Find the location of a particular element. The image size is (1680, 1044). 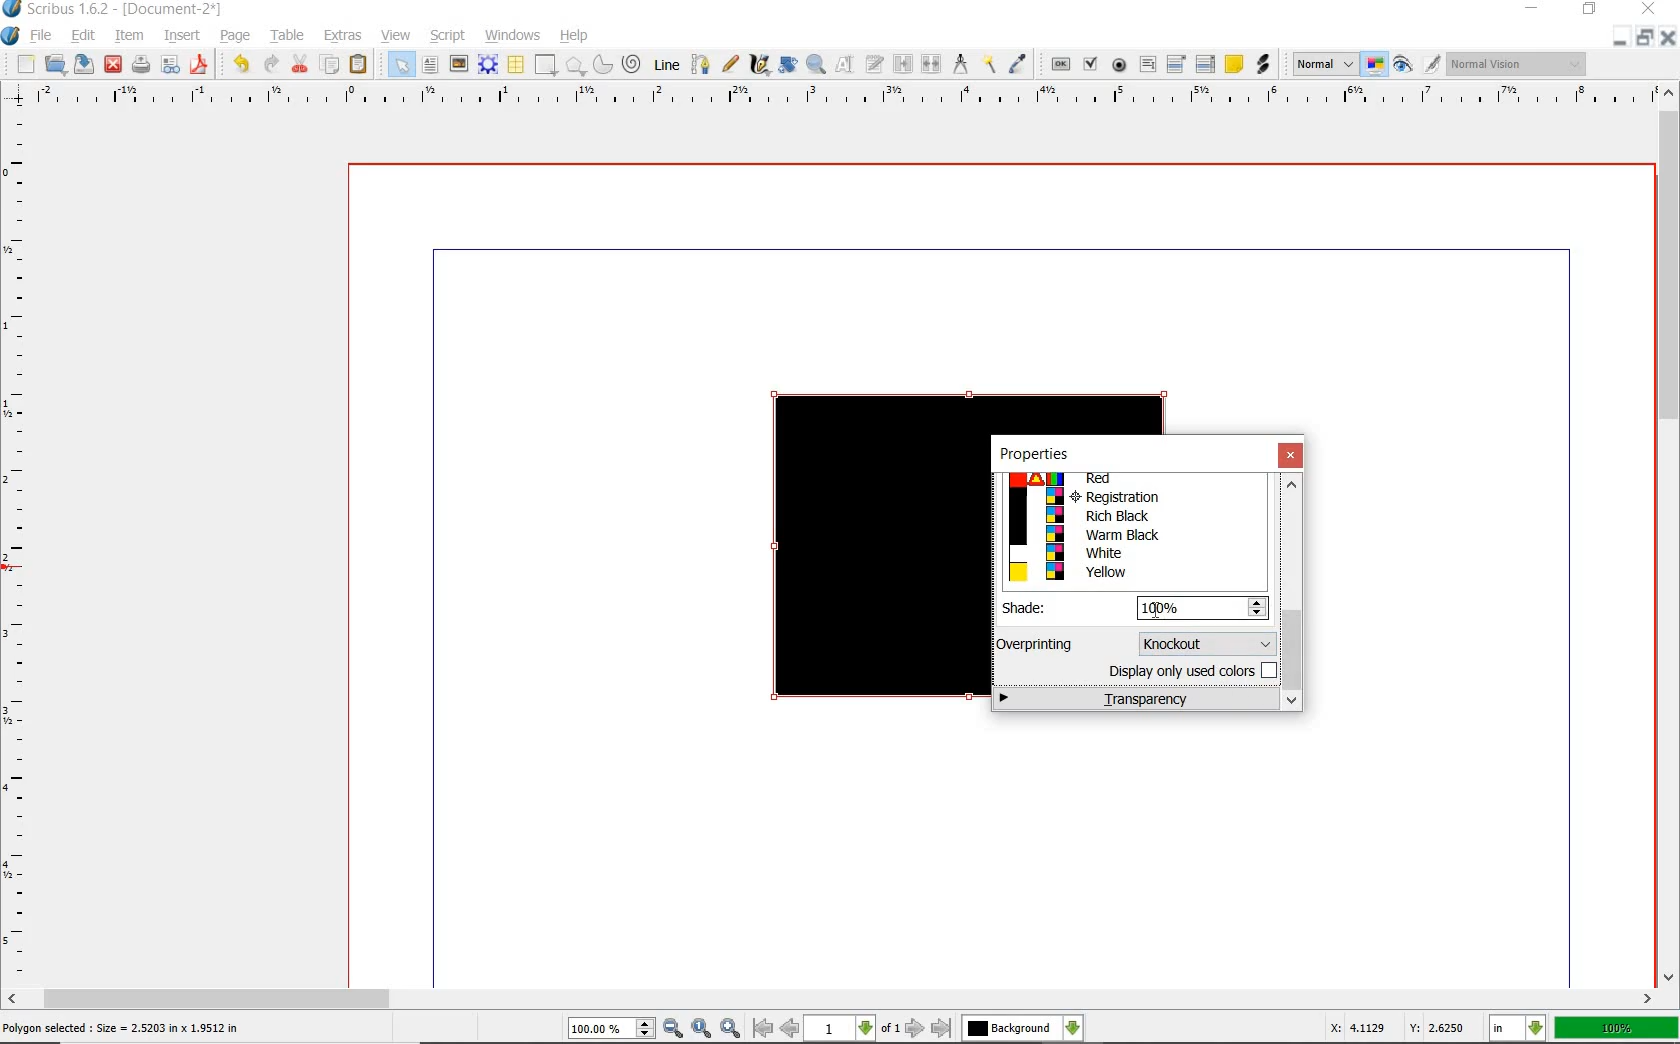

scrollbar is located at coordinates (1293, 594).